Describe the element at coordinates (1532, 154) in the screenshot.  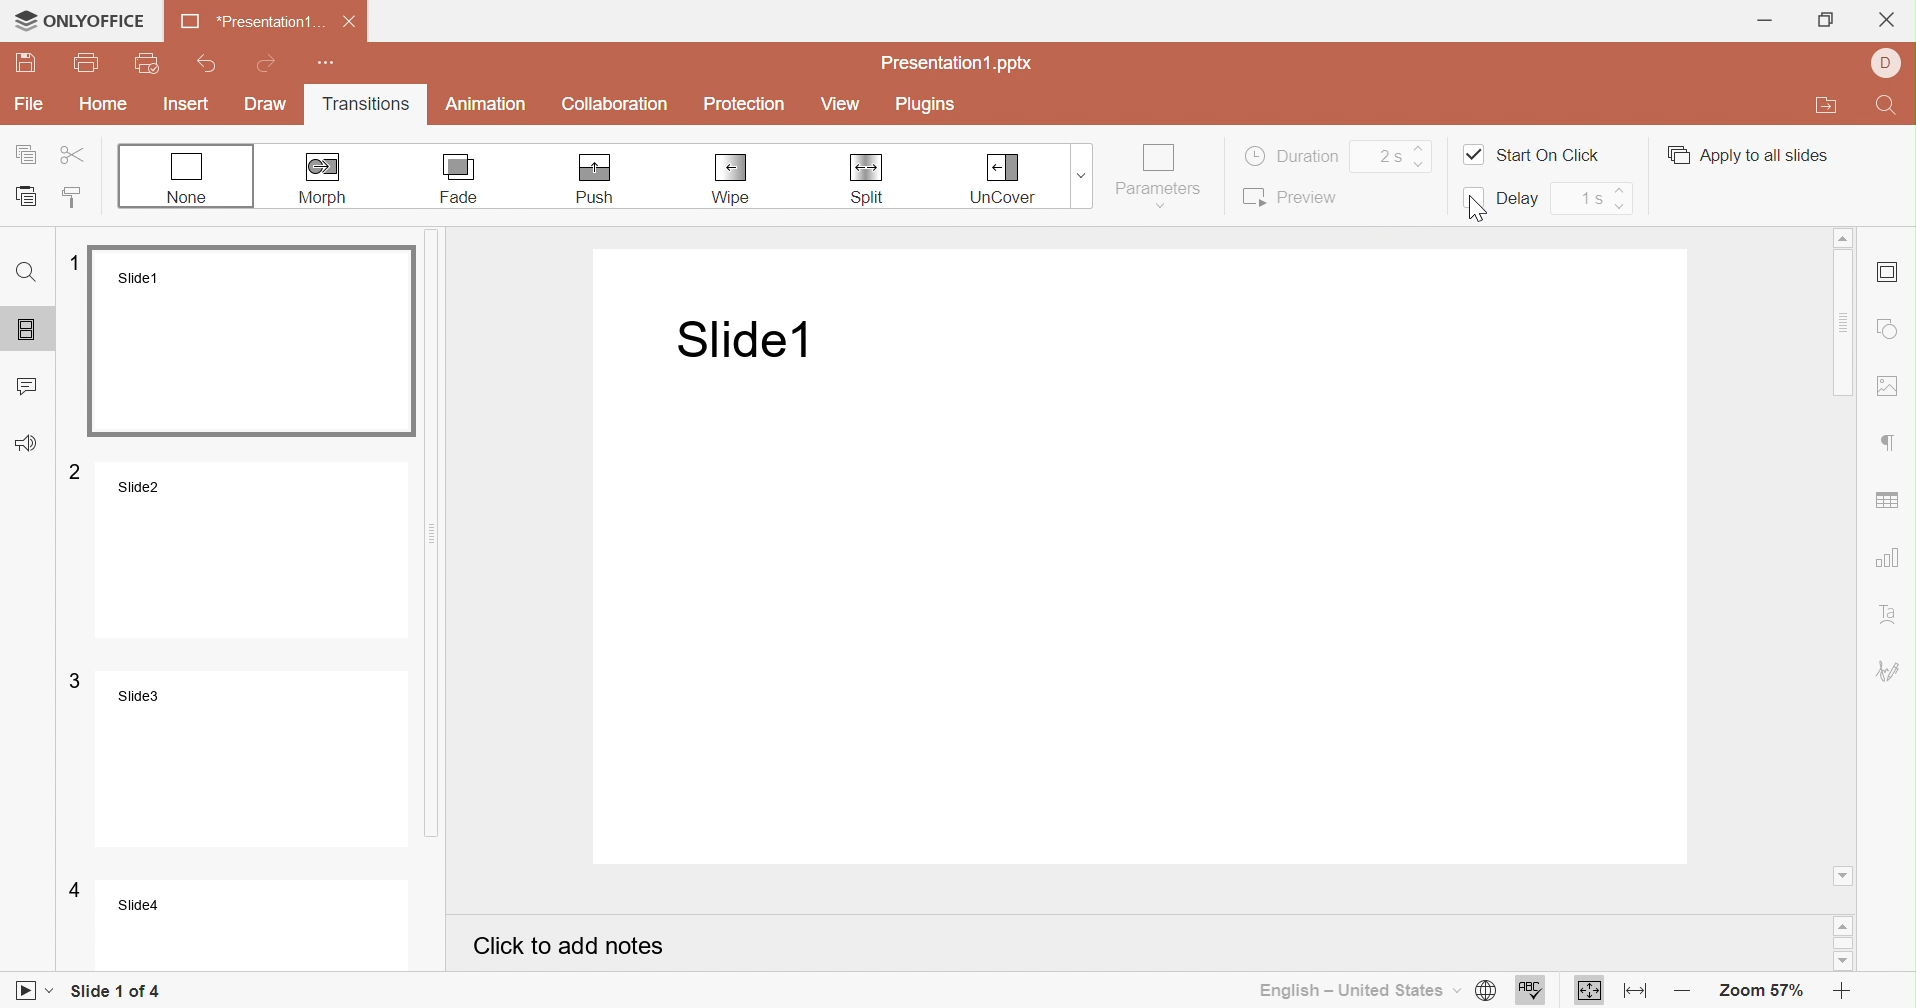
I see `Start On Click` at that location.